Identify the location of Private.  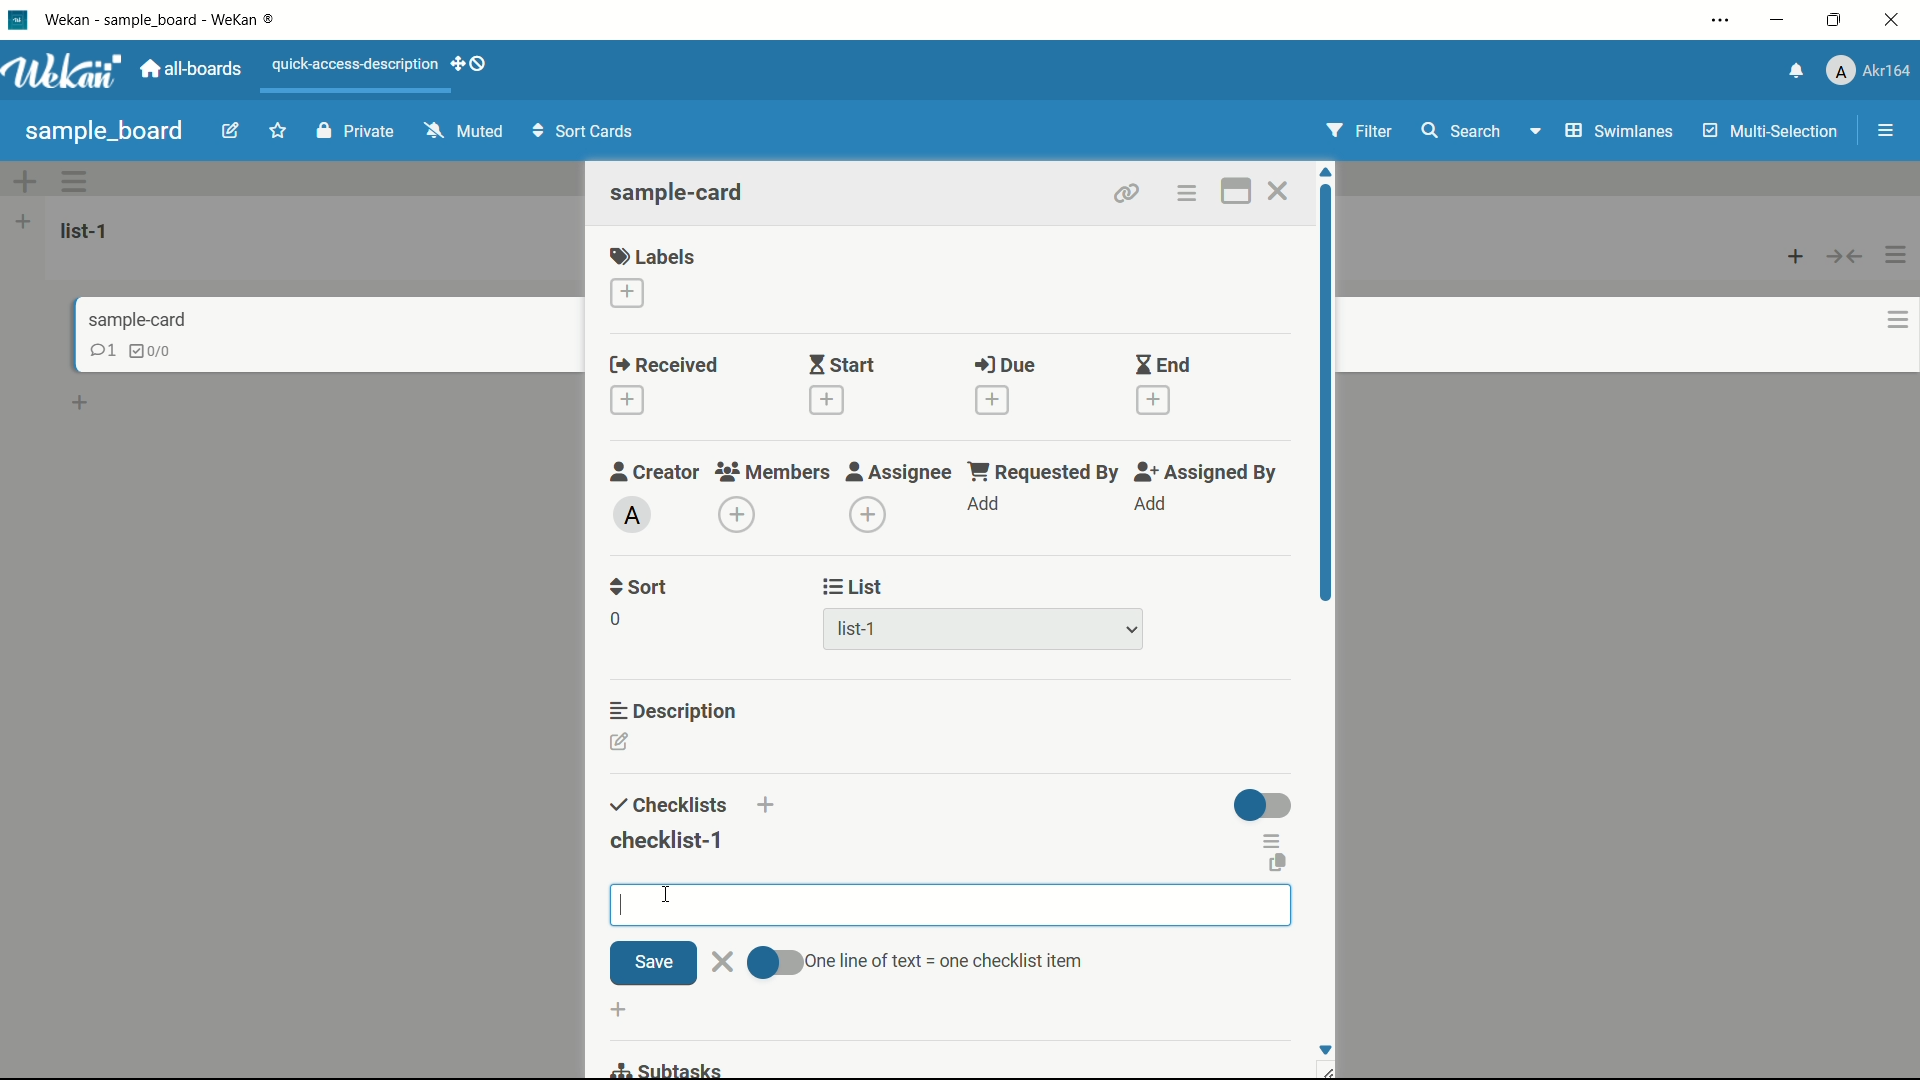
(351, 130).